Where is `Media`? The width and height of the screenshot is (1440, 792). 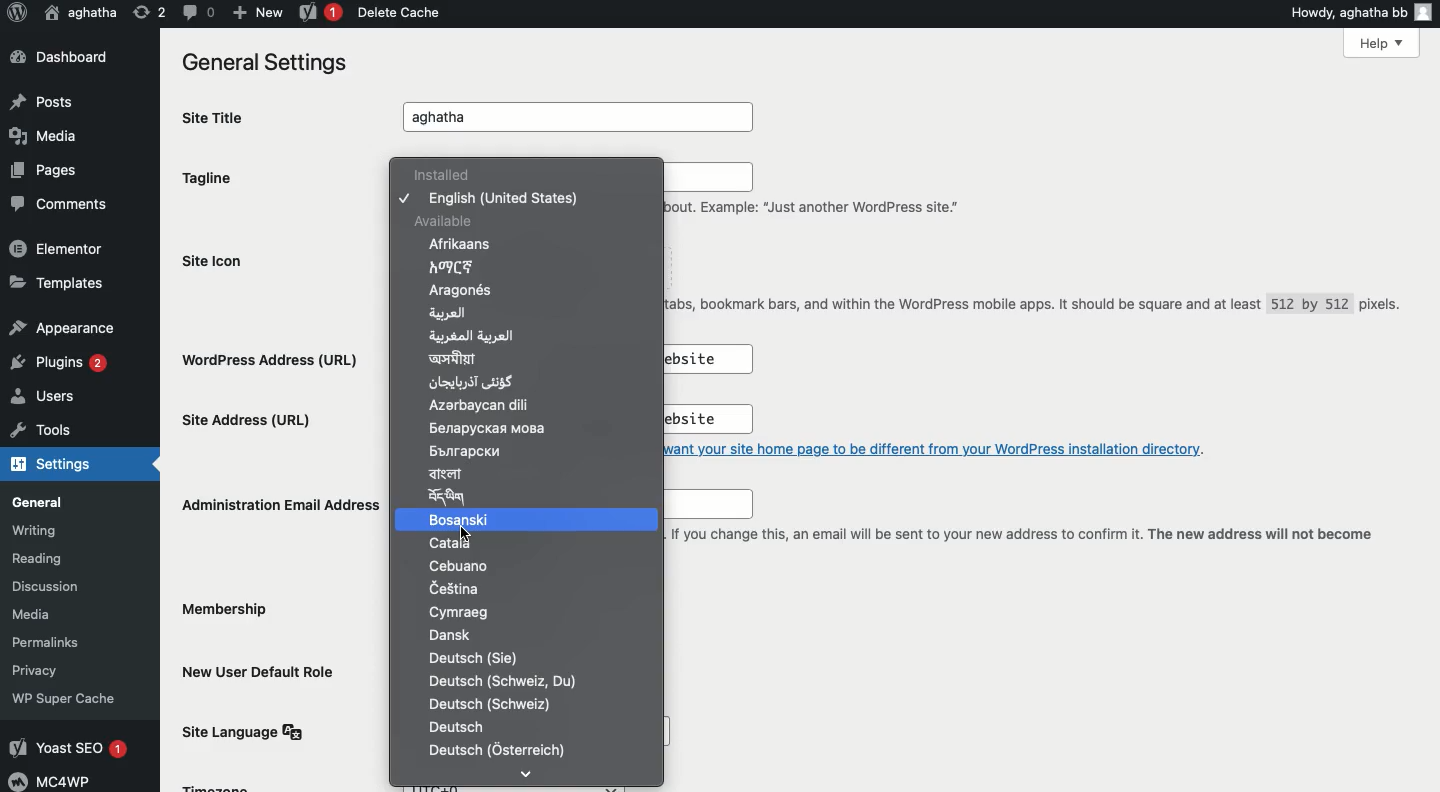 Media is located at coordinates (45, 137).